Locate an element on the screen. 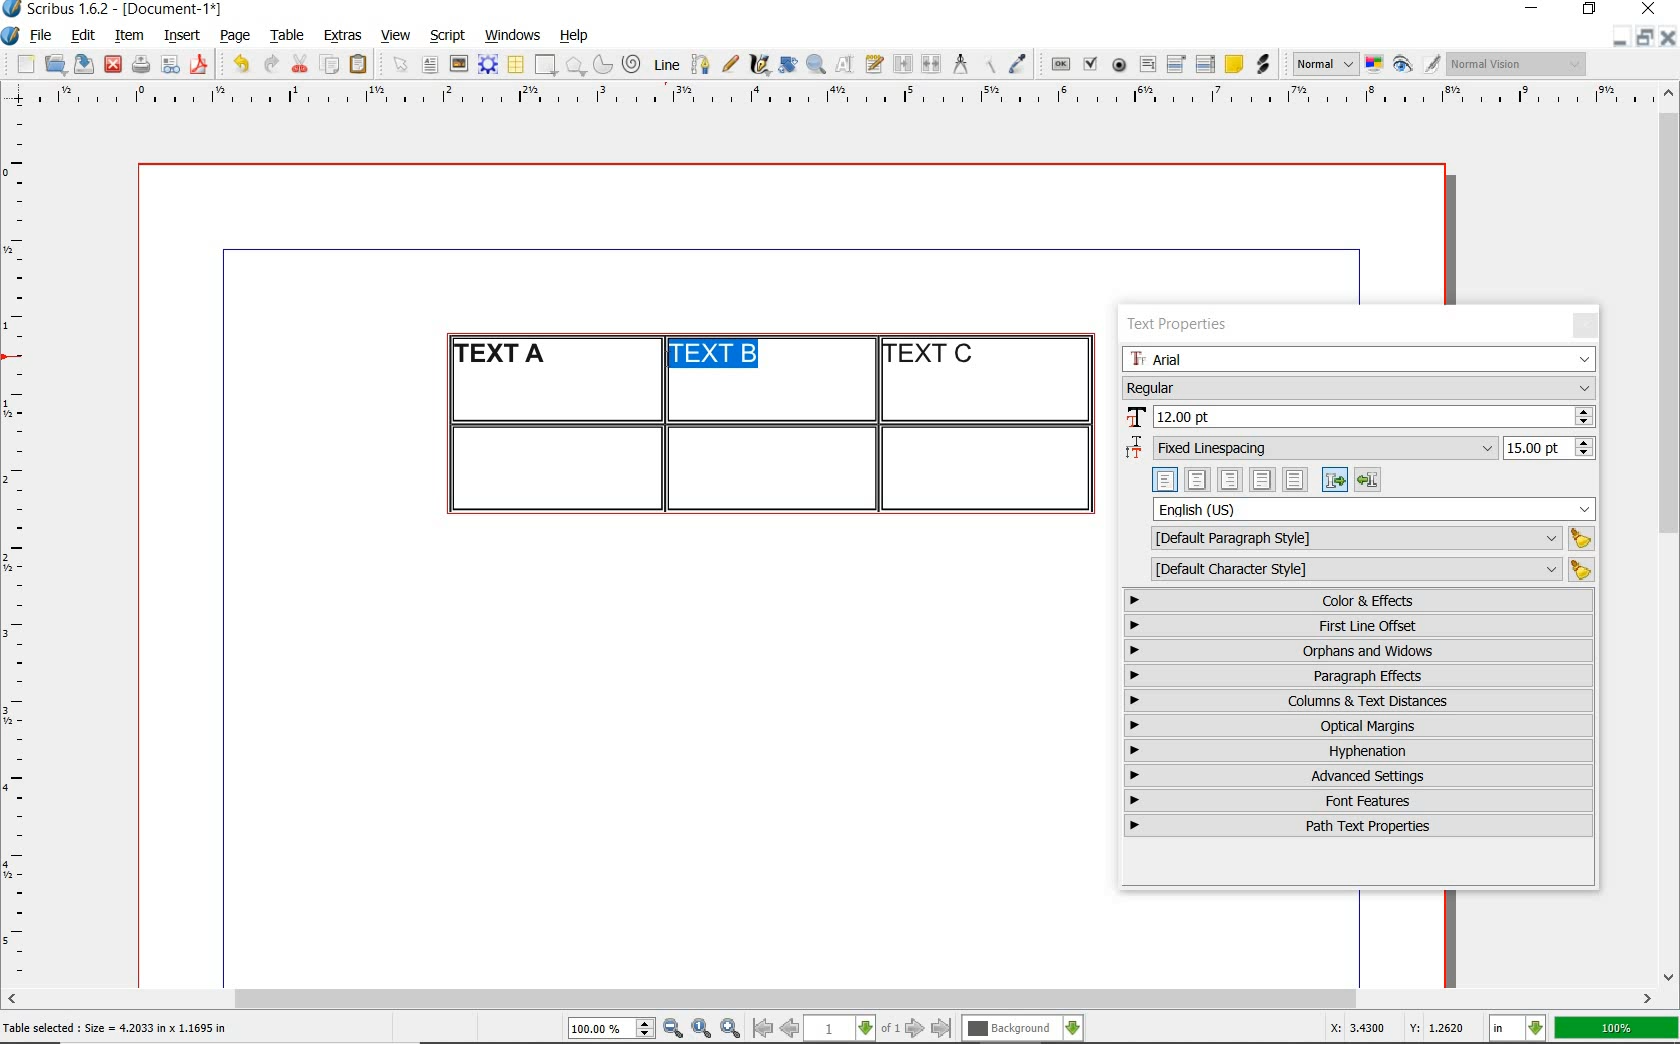 The width and height of the screenshot is (1680, 1044). select current zoom level is located at coordinates (612, 1028).